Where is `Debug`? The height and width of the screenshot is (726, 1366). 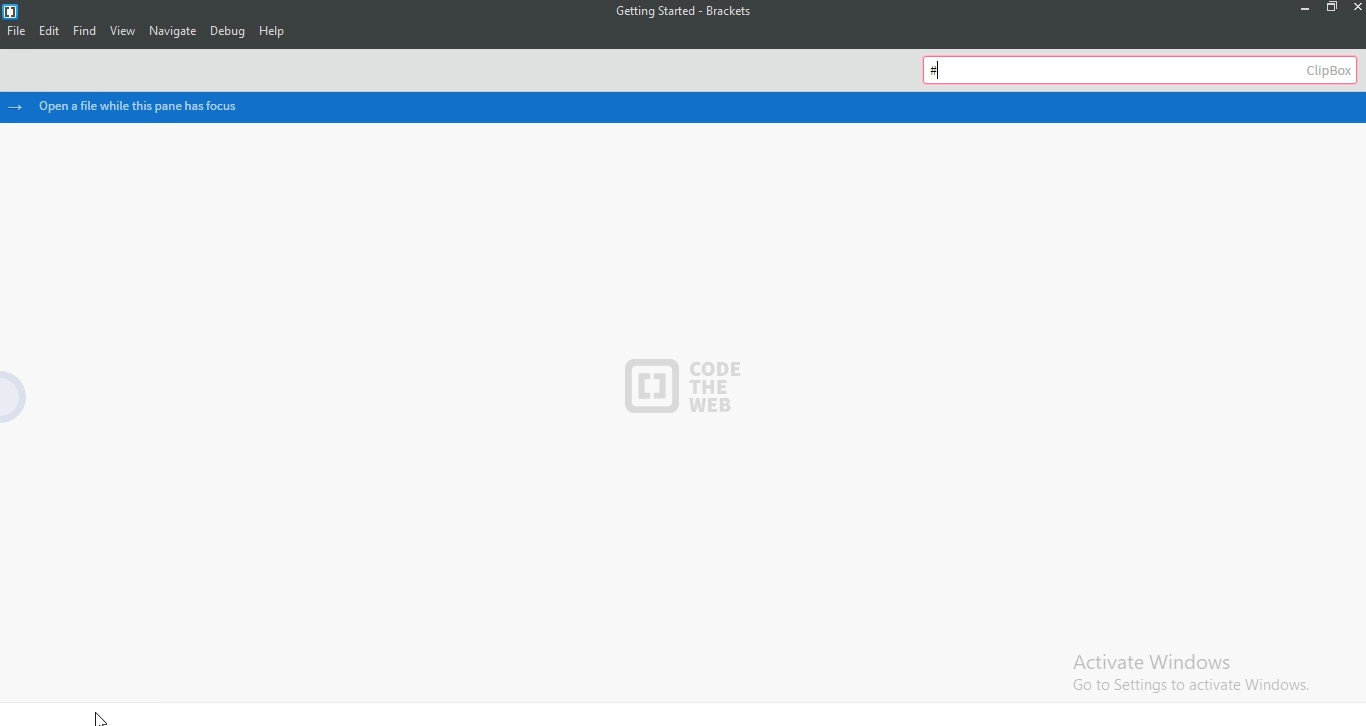 Debug is located at coordinates (228, 32).